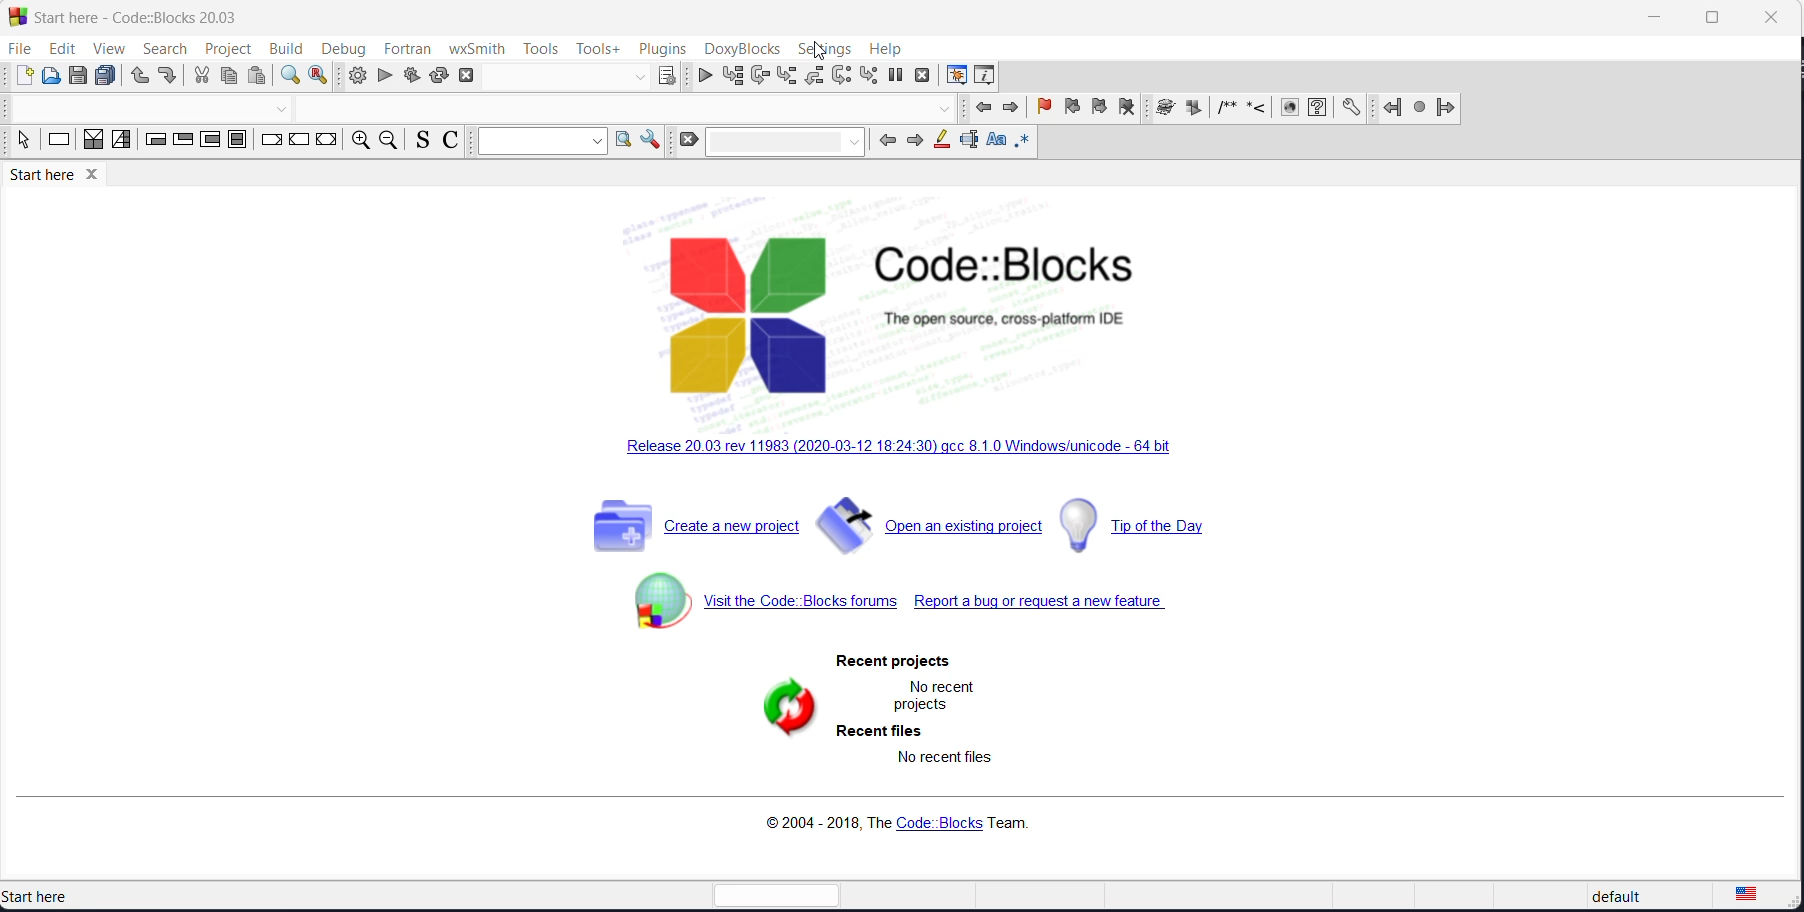 This screenshot has width=1804, height=912. Describe the element at coordinates (109, 76) in the screenshot. I see `save all` at that location.